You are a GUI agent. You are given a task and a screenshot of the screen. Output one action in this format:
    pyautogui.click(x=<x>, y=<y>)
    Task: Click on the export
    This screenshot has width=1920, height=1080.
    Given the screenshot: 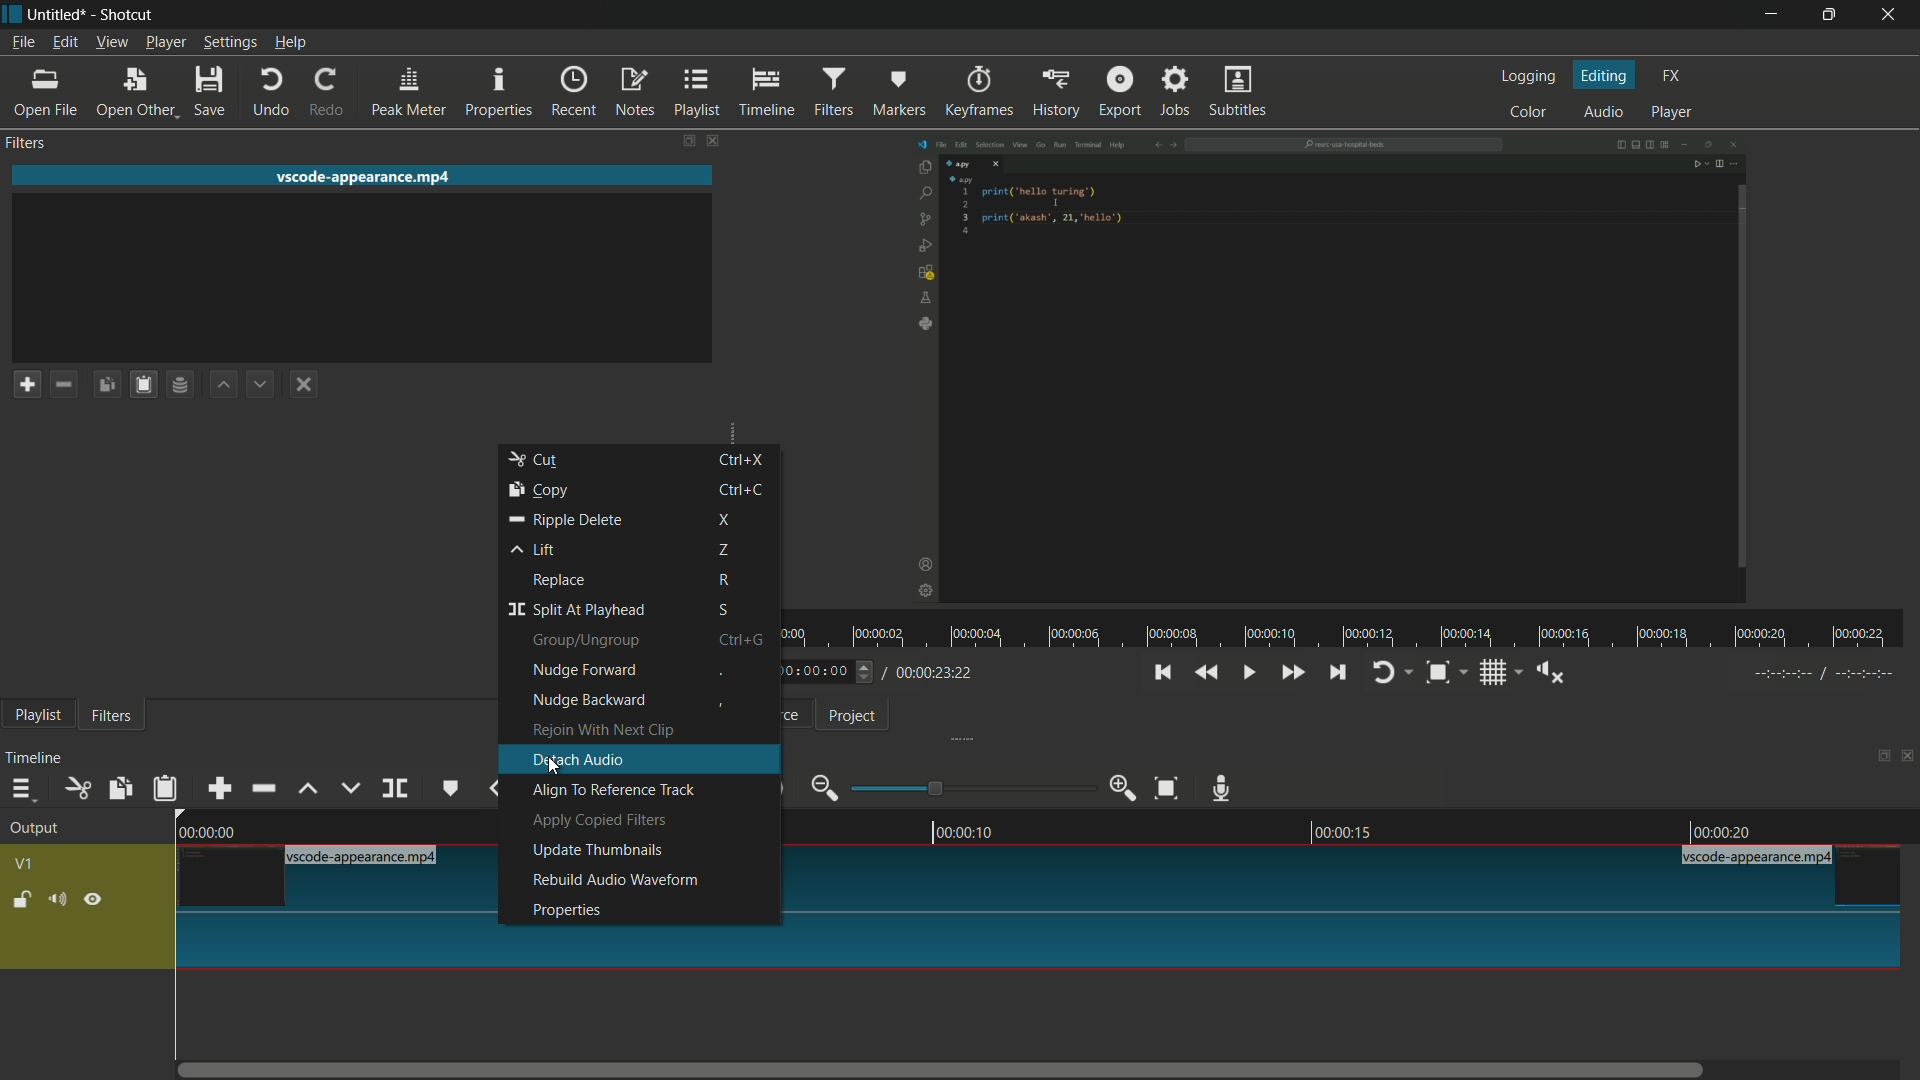 What is the action you would take?
    pyautogui.click(x=1120, y=93)
    